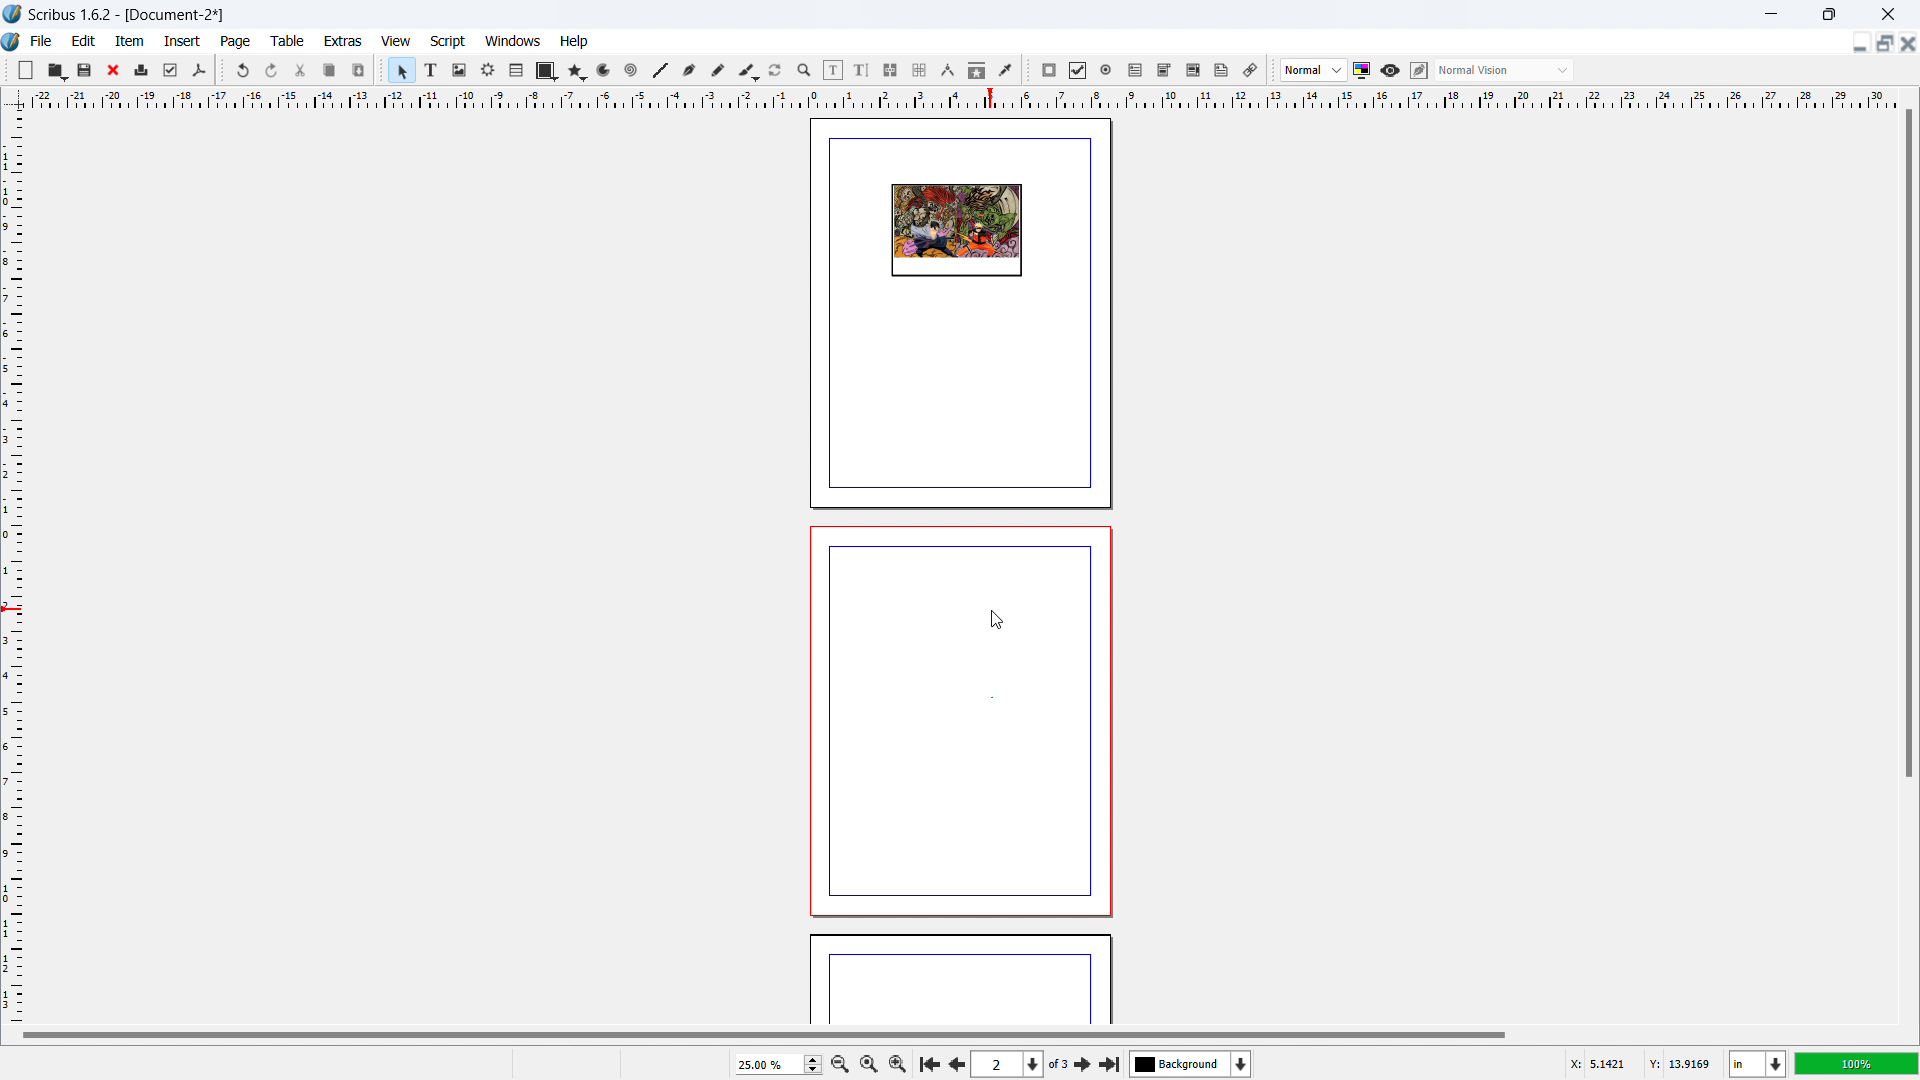 Image resolution: width=1920 pixels, height=1080 pixels. What do you see at coordinates (1827, 14) in the screenshot?
I see `maximize window` at bounding box center [1827, 14].